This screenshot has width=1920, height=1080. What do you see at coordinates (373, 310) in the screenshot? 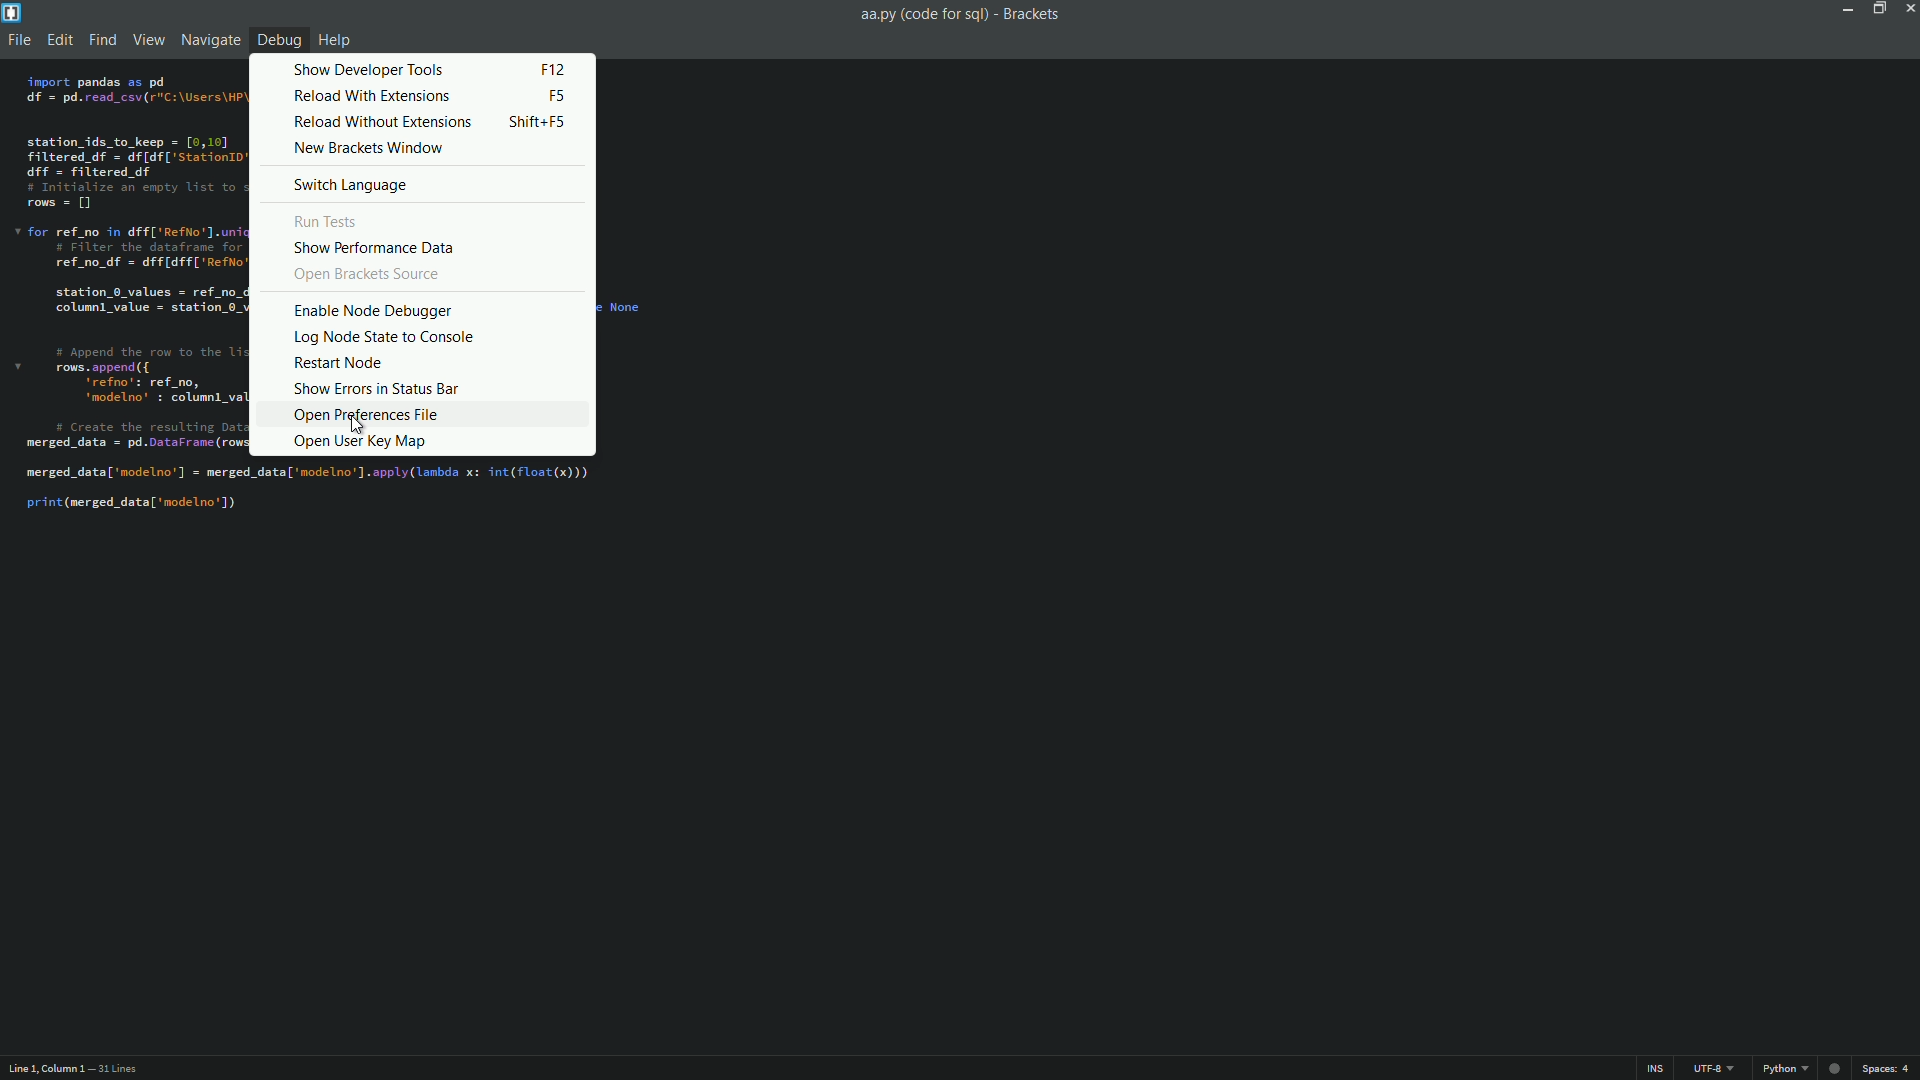
I see `enable node debugger` at bounding box center [373, 310].